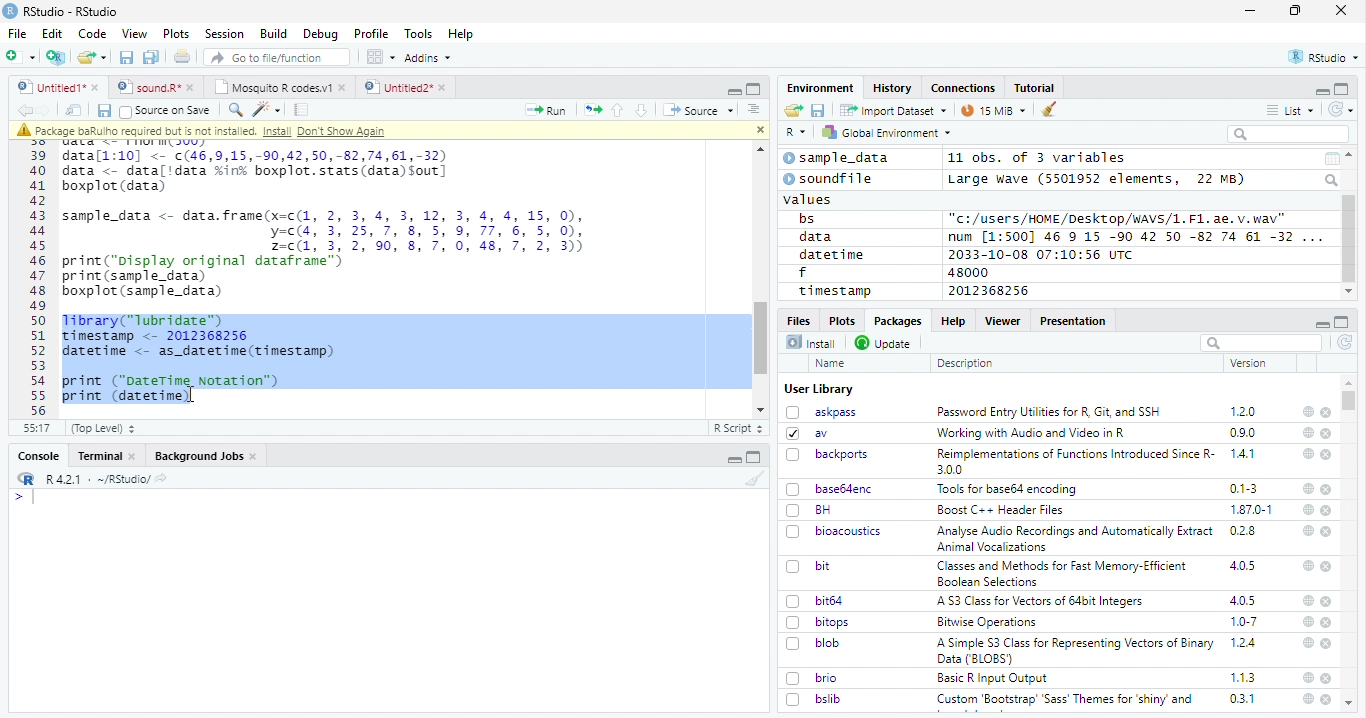 This screenshot has width=1366, height=718. What do you see at coordinates (371, 34) in the screenshot?
I see `Profile` at bounding box center [371, 34].